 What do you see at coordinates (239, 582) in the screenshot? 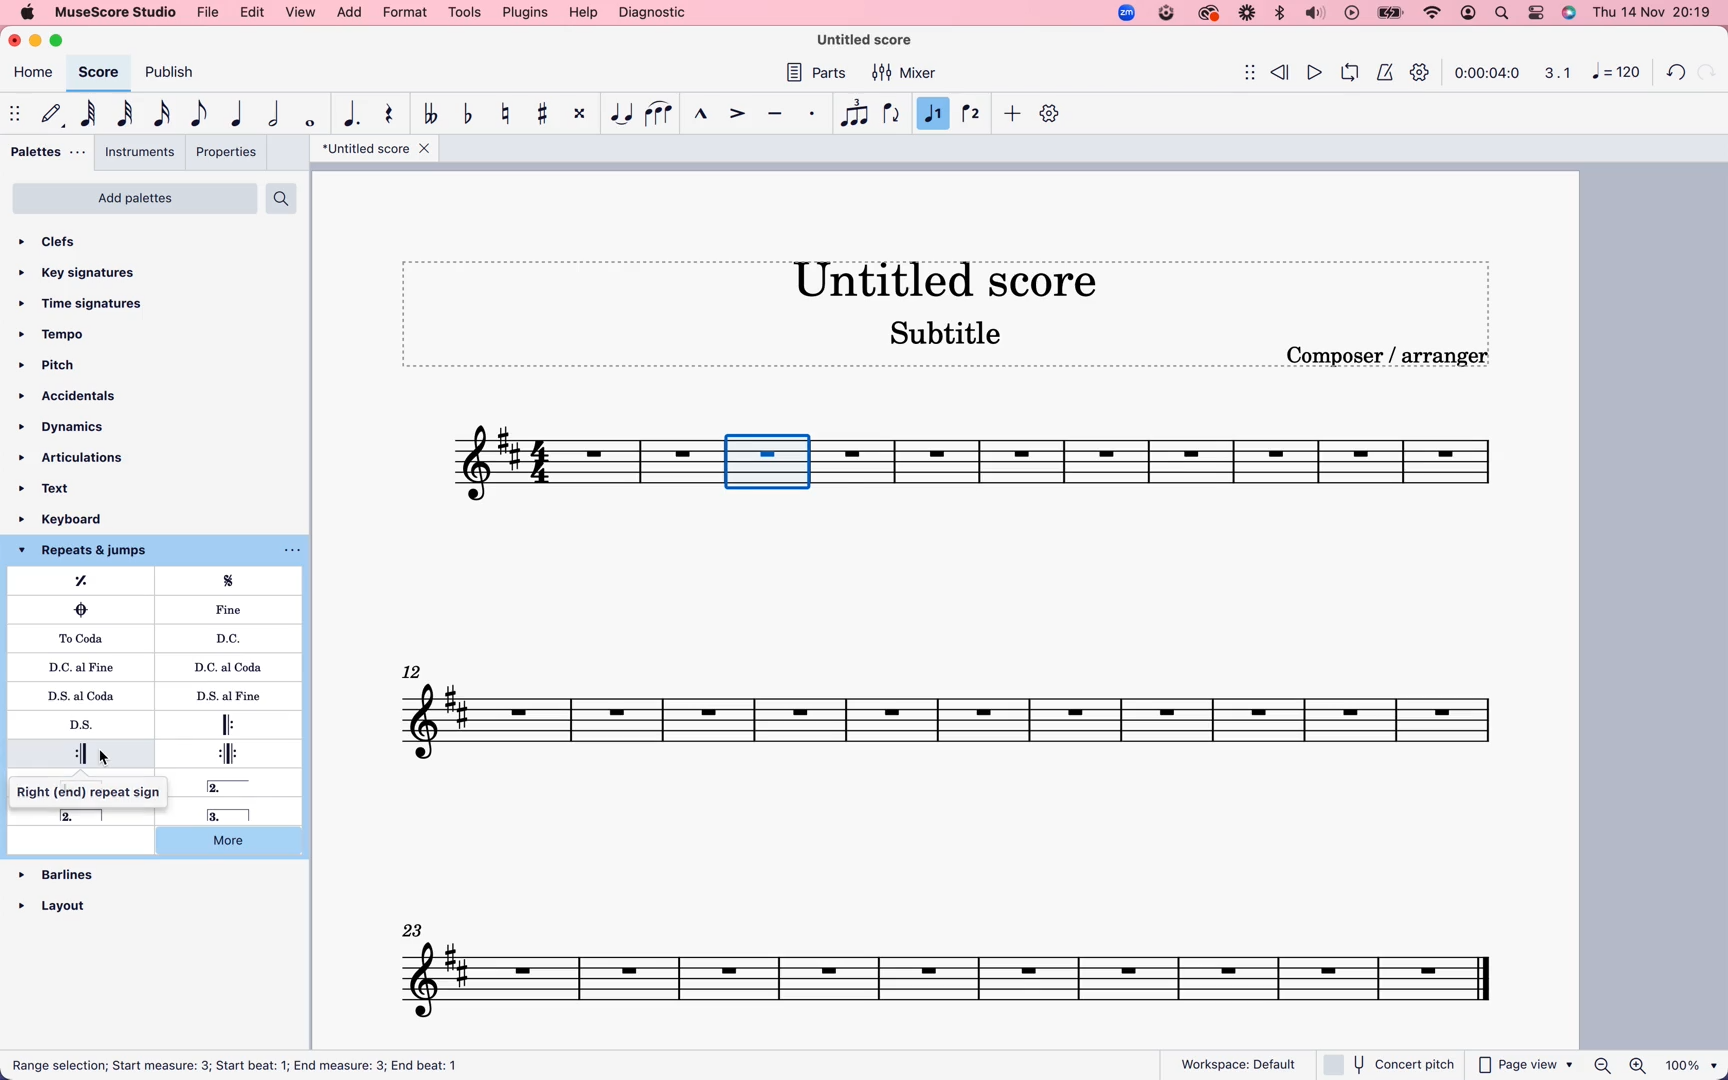
I see `segno` at bounding box center [239, 582].